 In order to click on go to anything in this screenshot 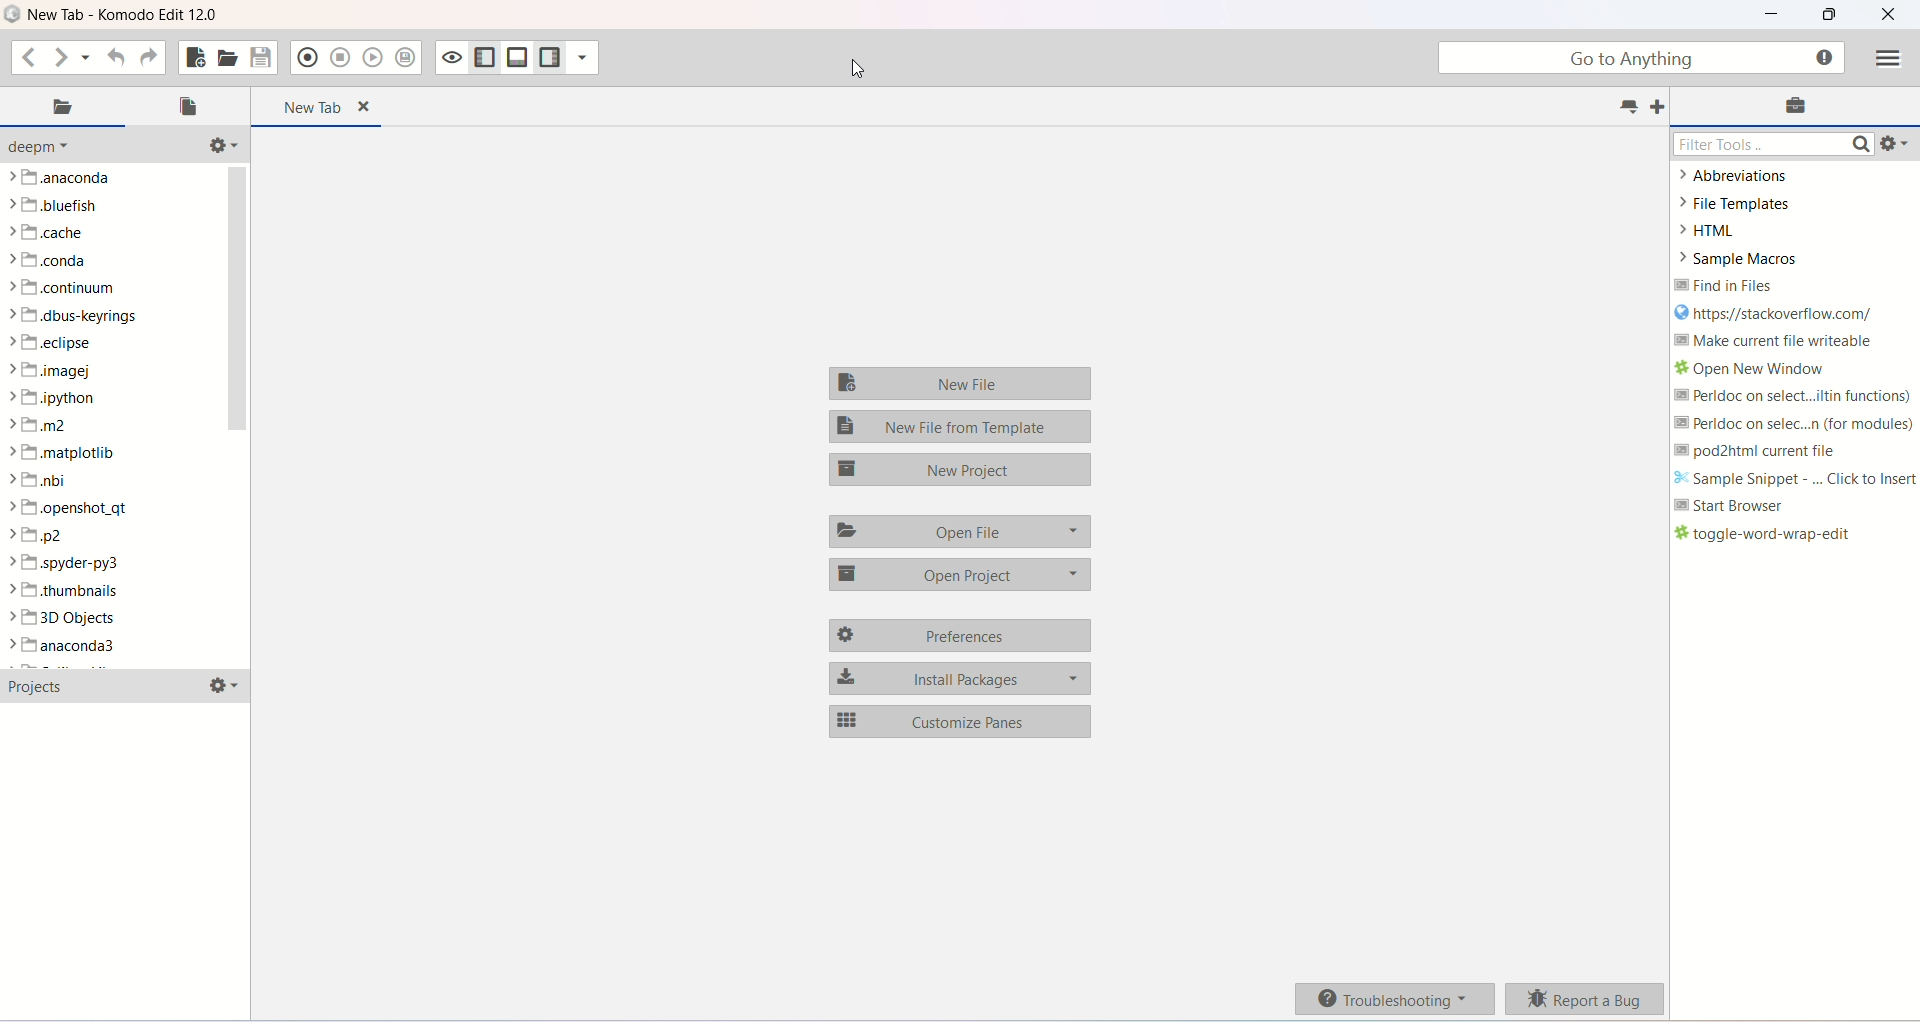, I will do `click(1642, 58)`.